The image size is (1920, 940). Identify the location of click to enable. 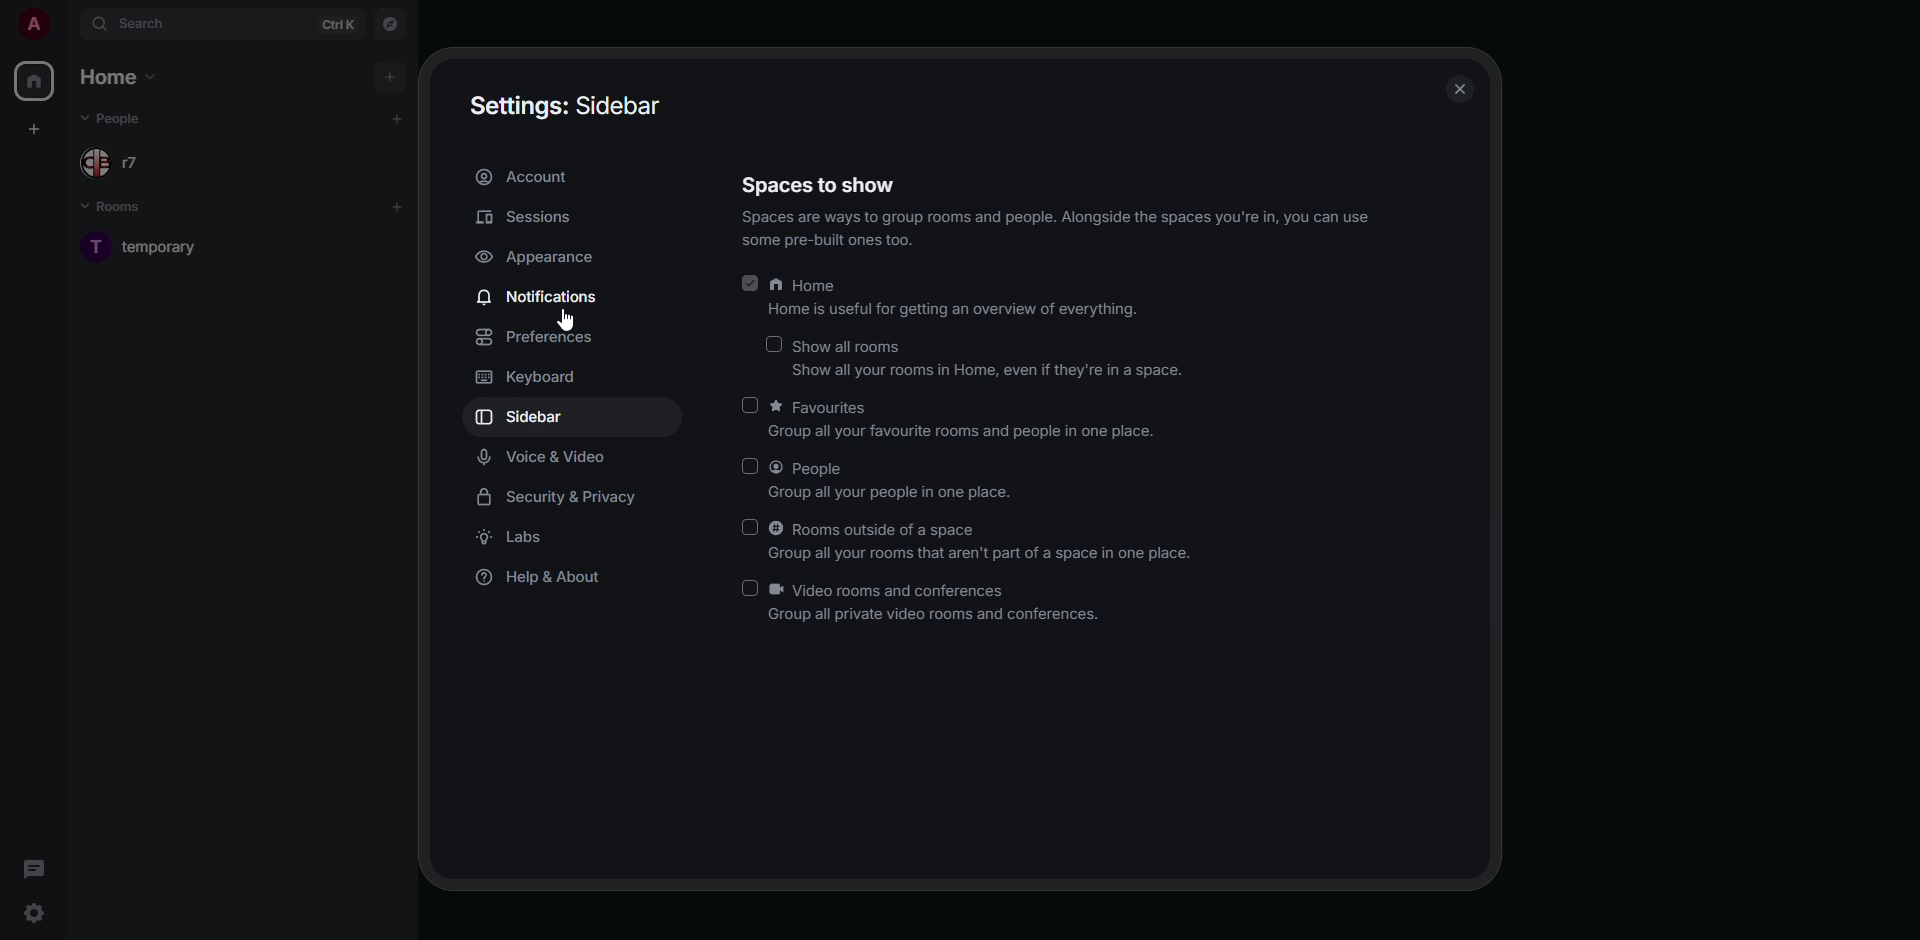
(747, 590).